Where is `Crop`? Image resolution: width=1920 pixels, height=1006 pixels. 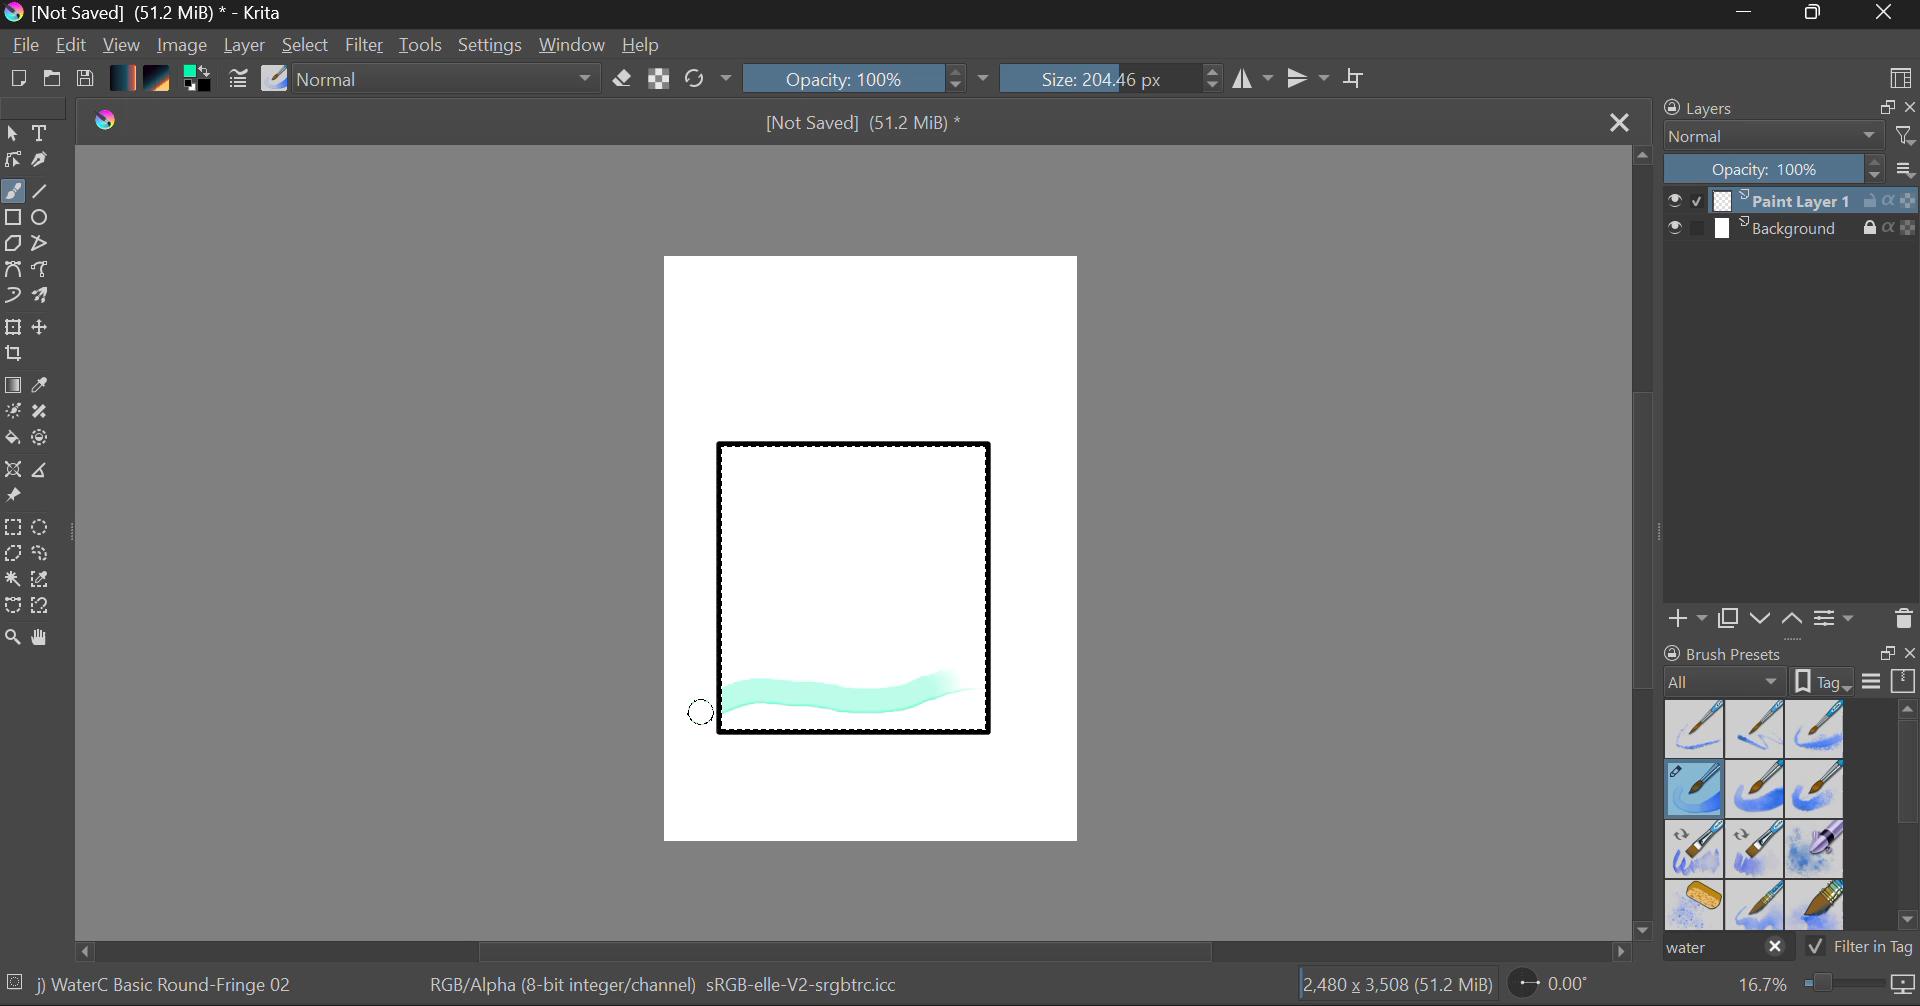
Crop is located at coordinates (1357, 78).